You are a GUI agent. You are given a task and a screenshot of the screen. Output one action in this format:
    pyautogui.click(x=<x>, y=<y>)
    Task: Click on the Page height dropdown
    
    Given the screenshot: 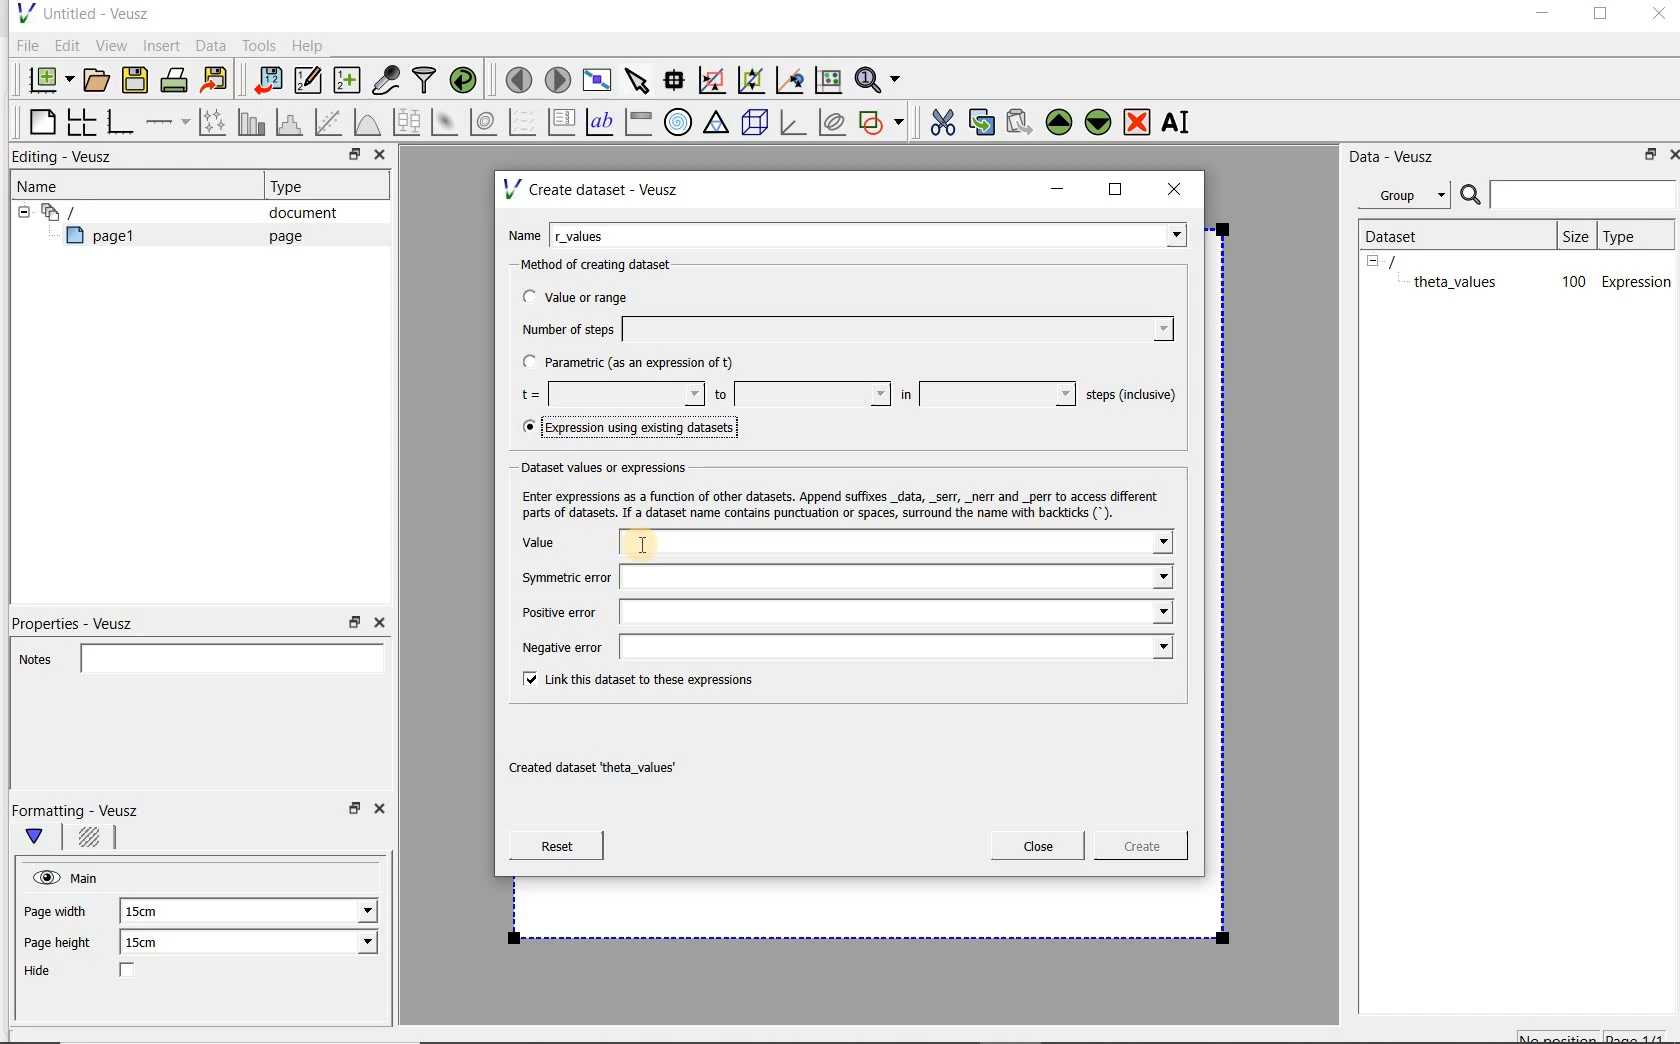 What is the action you would take?
    pyautogui.click(x=354, y=944)
    